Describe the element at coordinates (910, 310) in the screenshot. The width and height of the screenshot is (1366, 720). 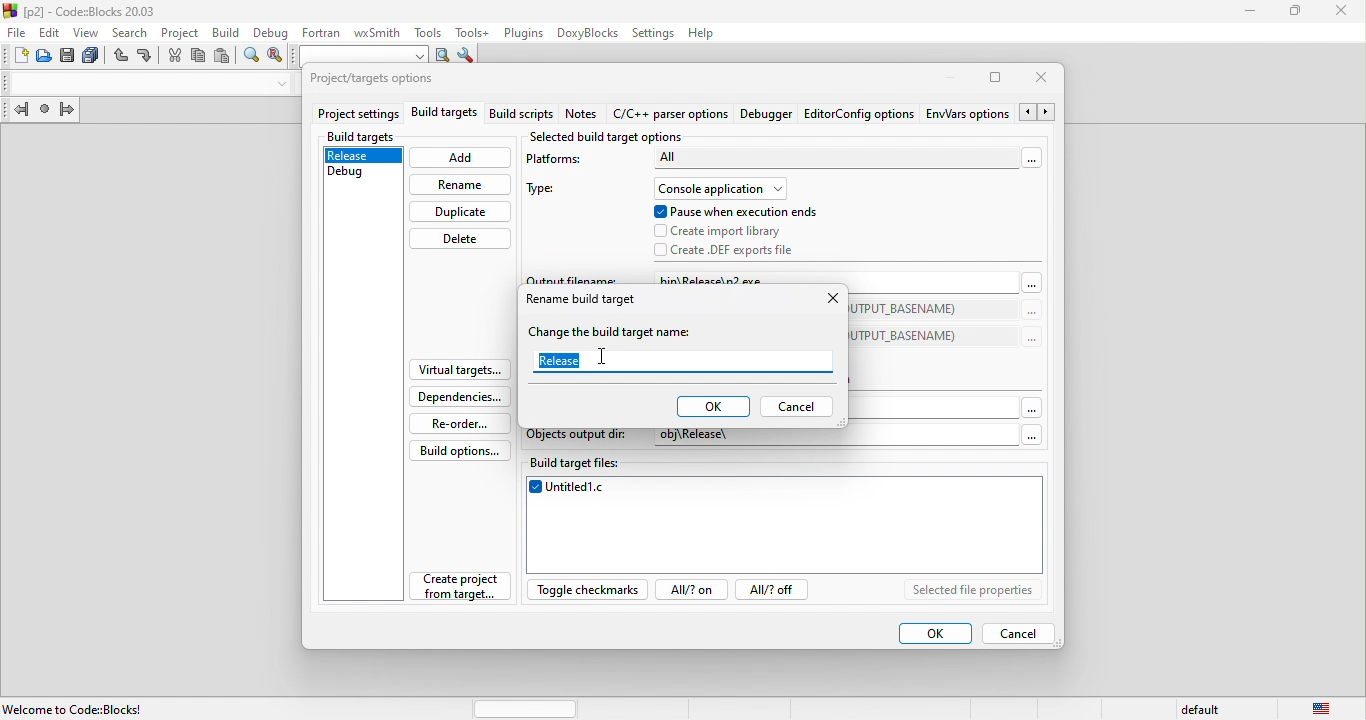
I see `(TARGET_OUTPUT_DIR)$(TARGET_OUTPUT_BASENAME)` at that location.